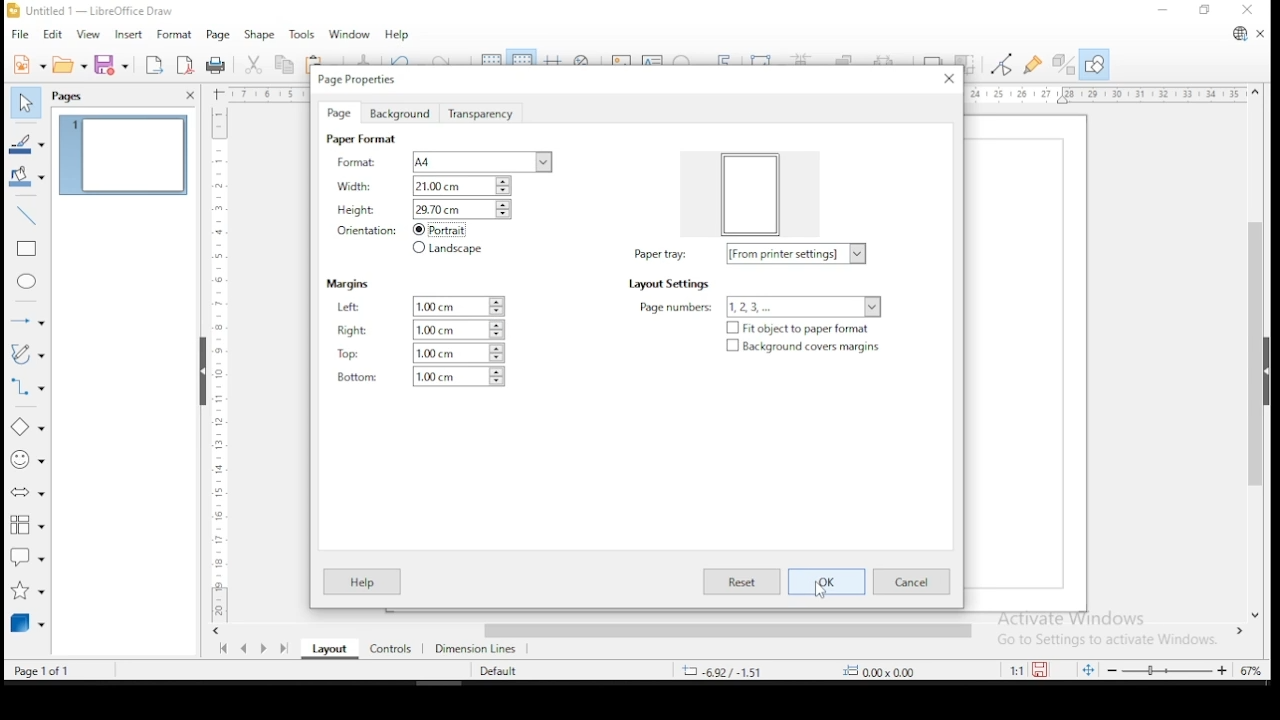  Describe the element at coordinates (450, 57) in the screenshot. I see `redo` at that location.